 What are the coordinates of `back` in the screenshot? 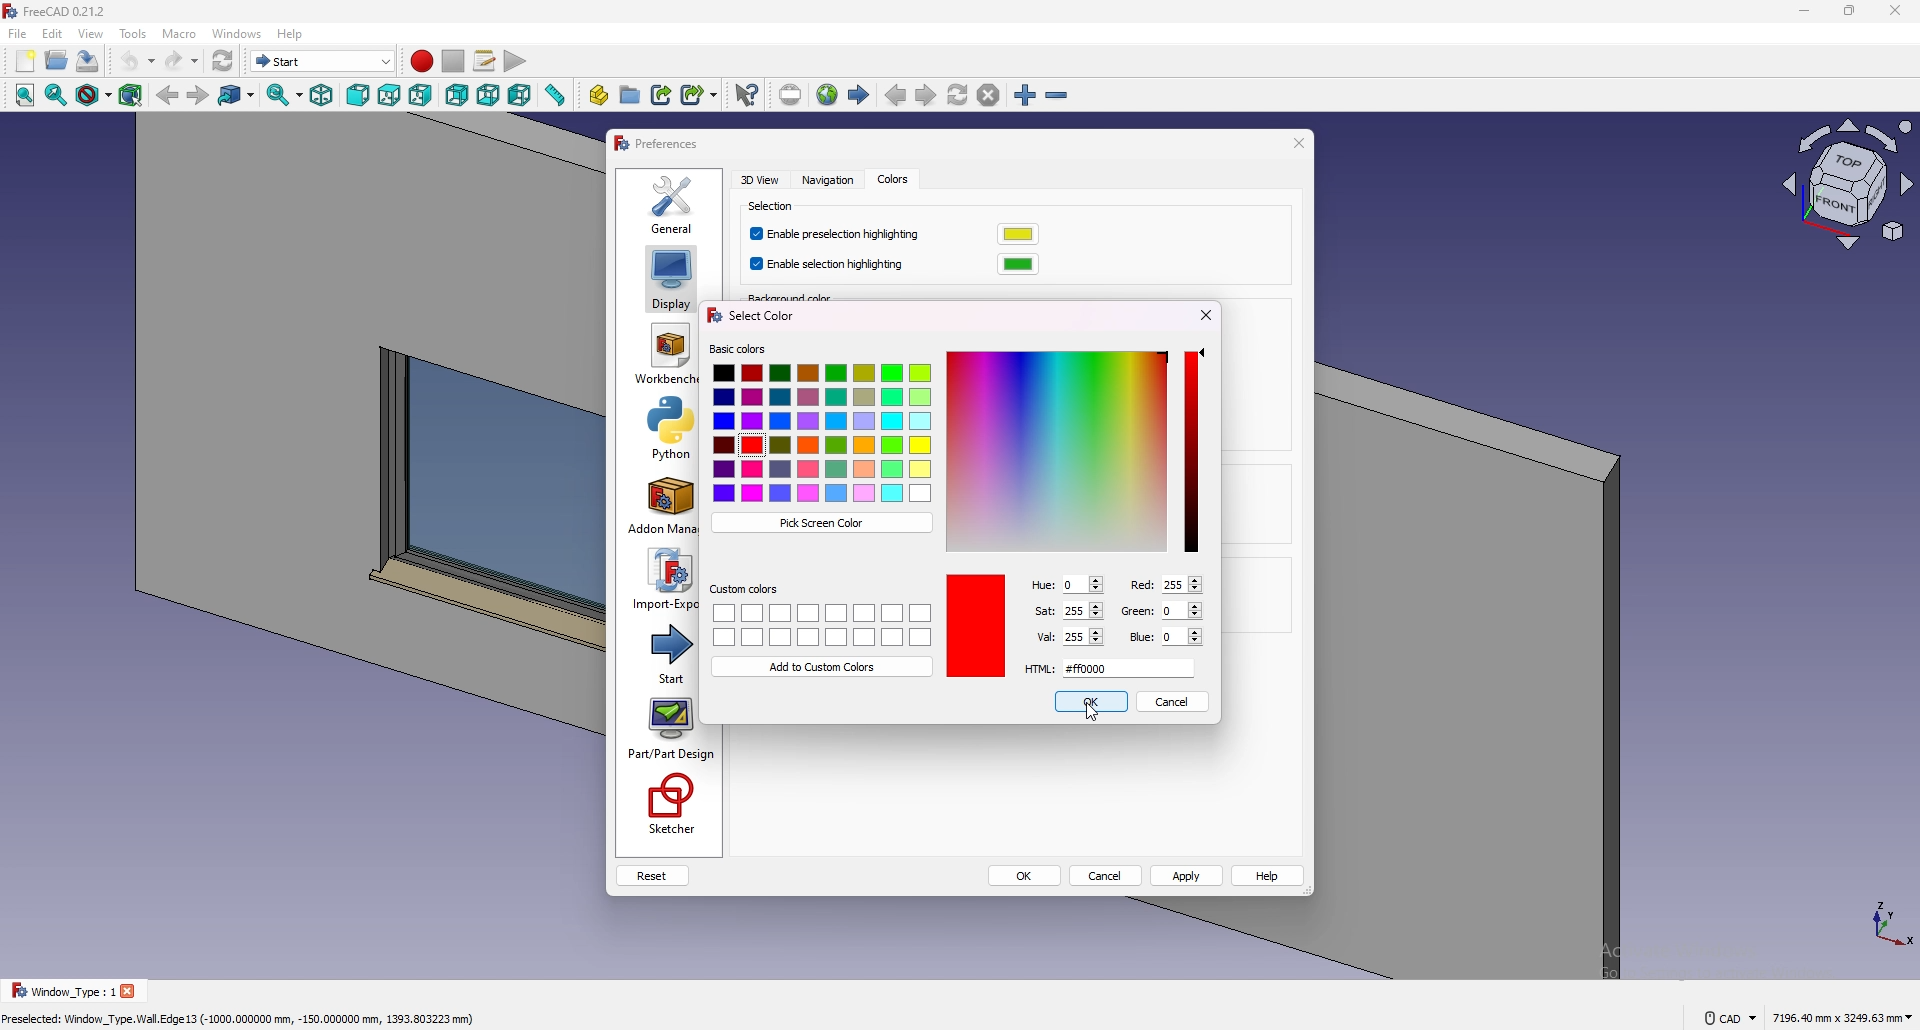 It's located at (168, 96).